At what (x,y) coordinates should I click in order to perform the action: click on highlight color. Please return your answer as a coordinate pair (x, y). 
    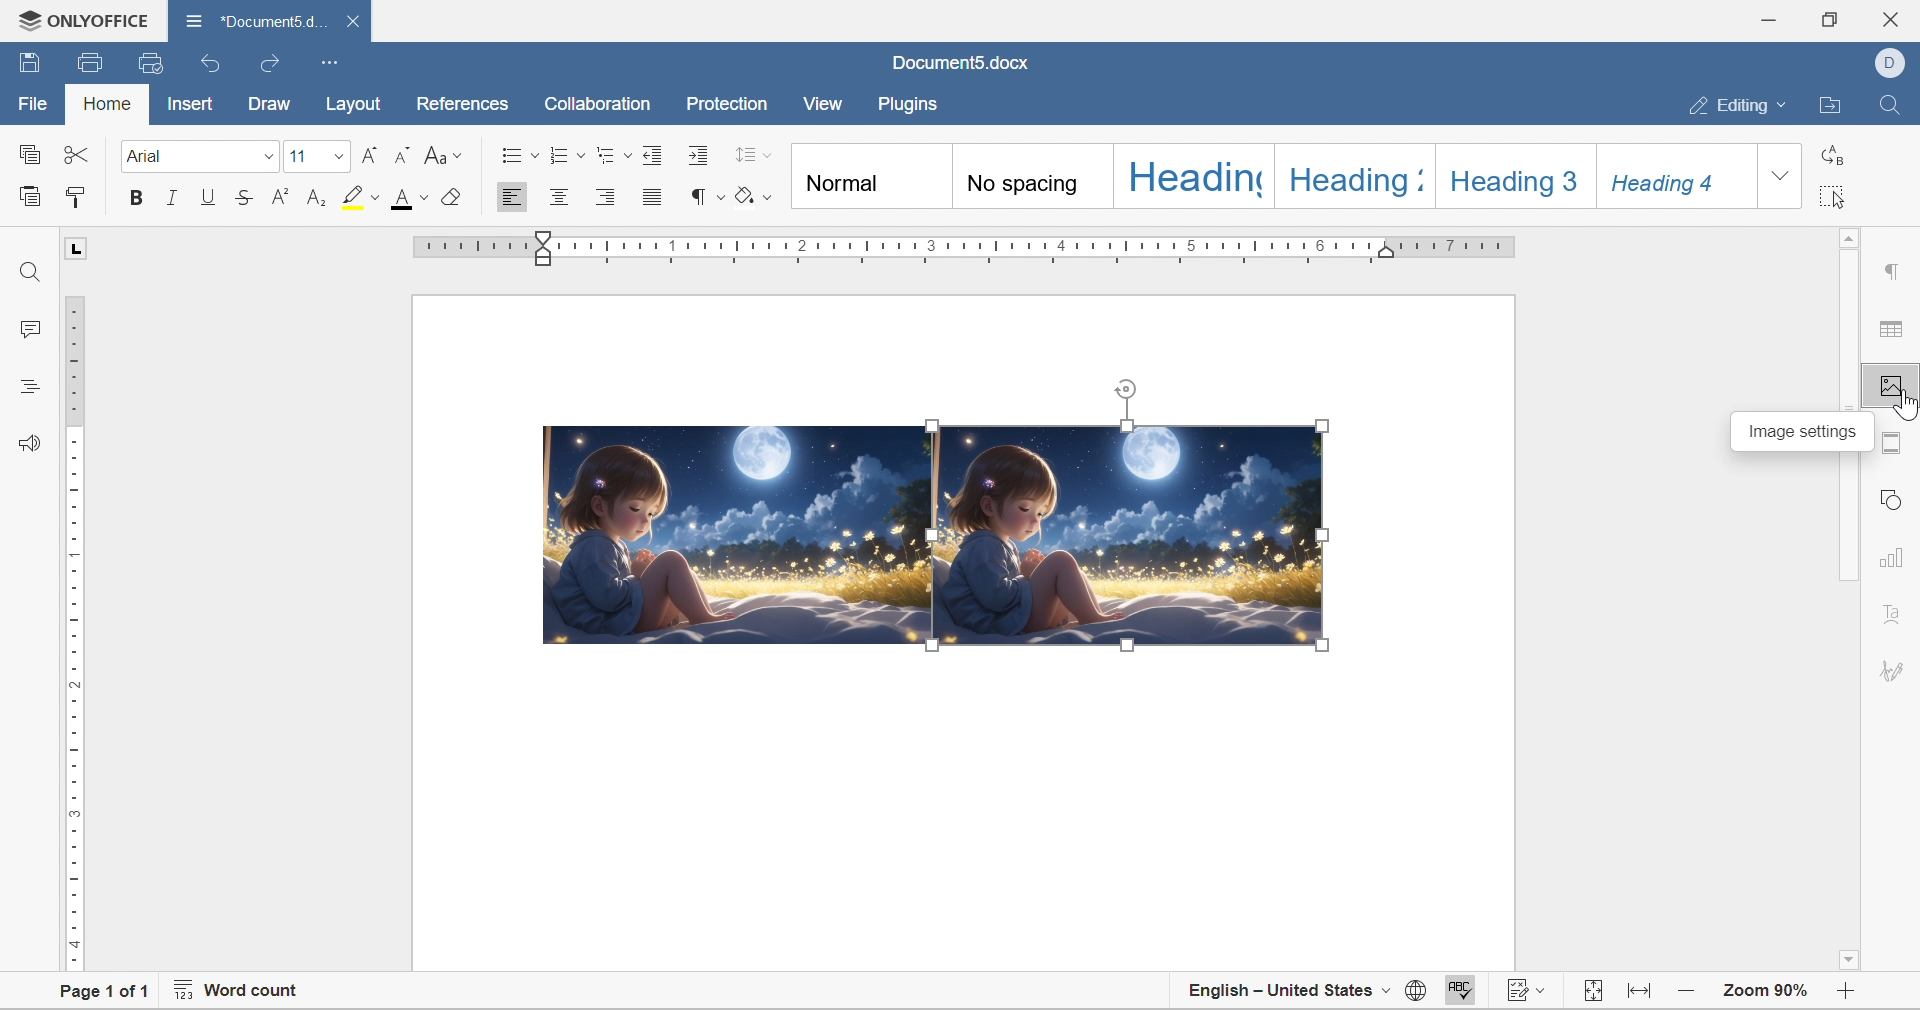
    Looking at the image, I should click on (363, 196).